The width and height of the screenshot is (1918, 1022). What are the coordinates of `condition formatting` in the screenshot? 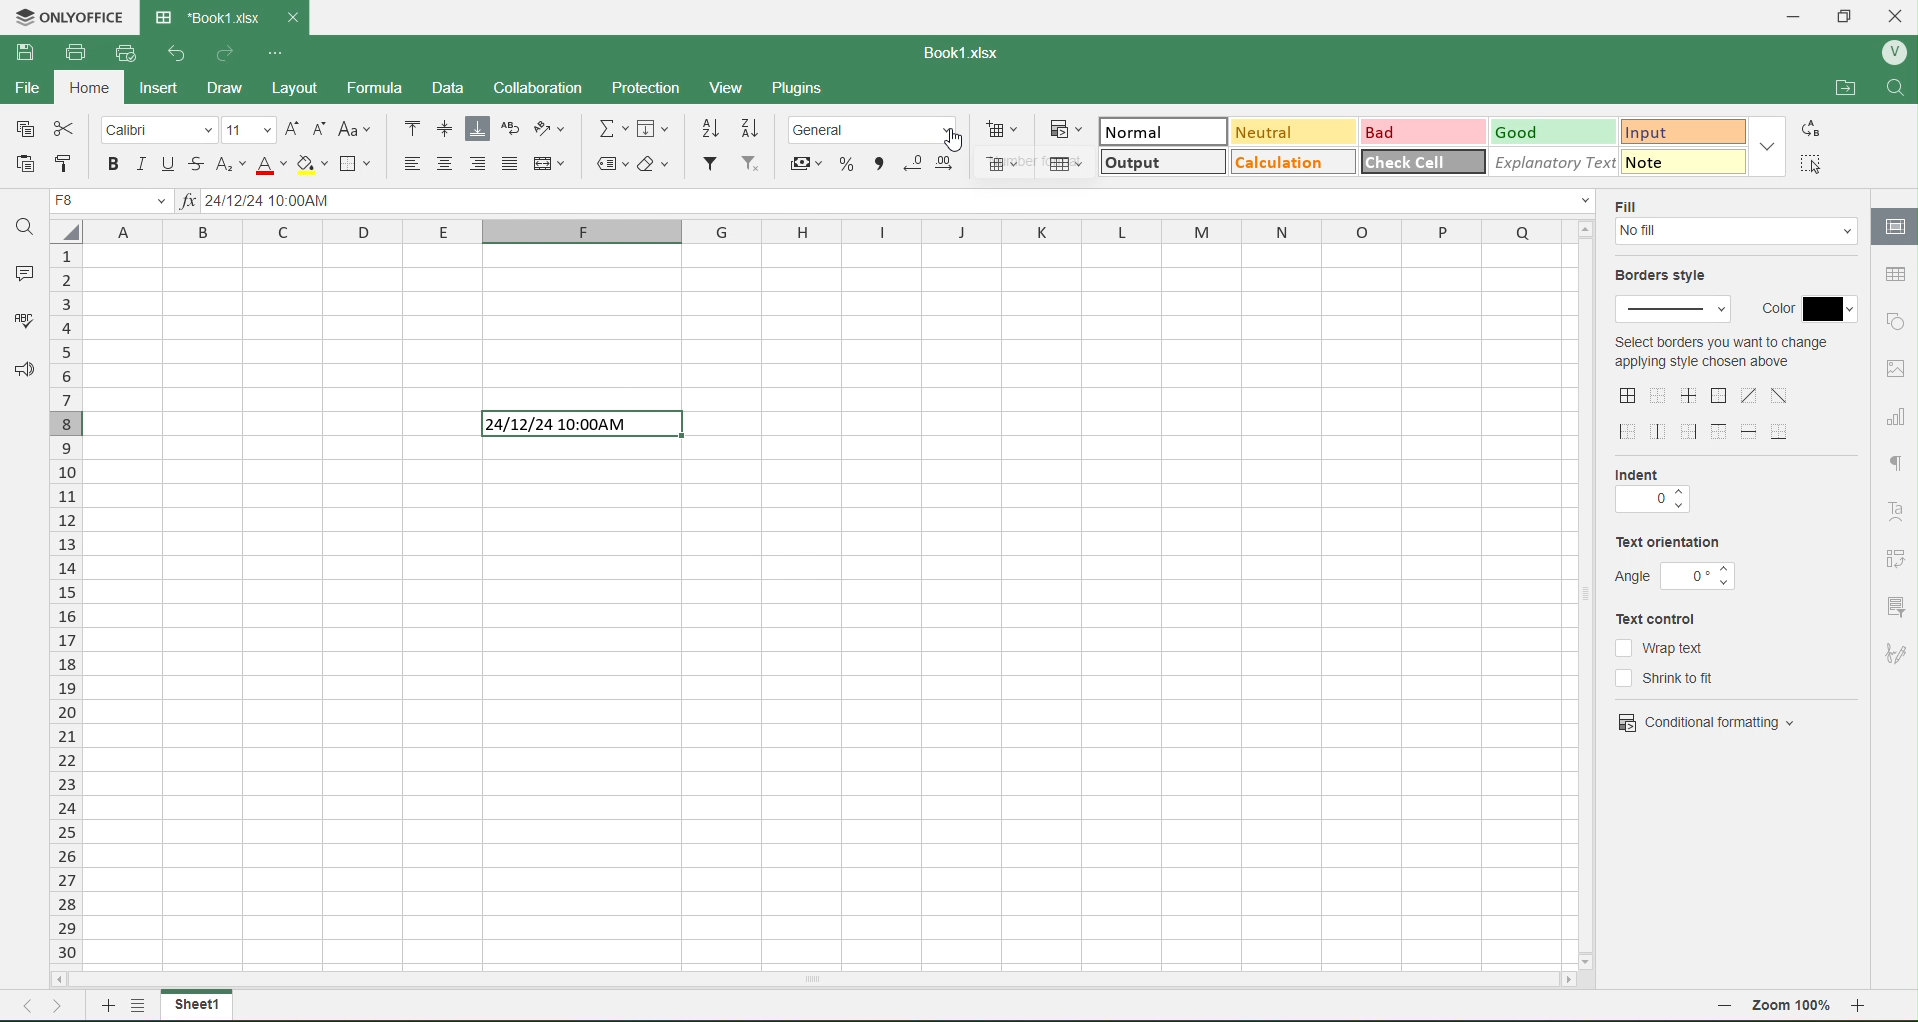 It's located at (1707, 720).